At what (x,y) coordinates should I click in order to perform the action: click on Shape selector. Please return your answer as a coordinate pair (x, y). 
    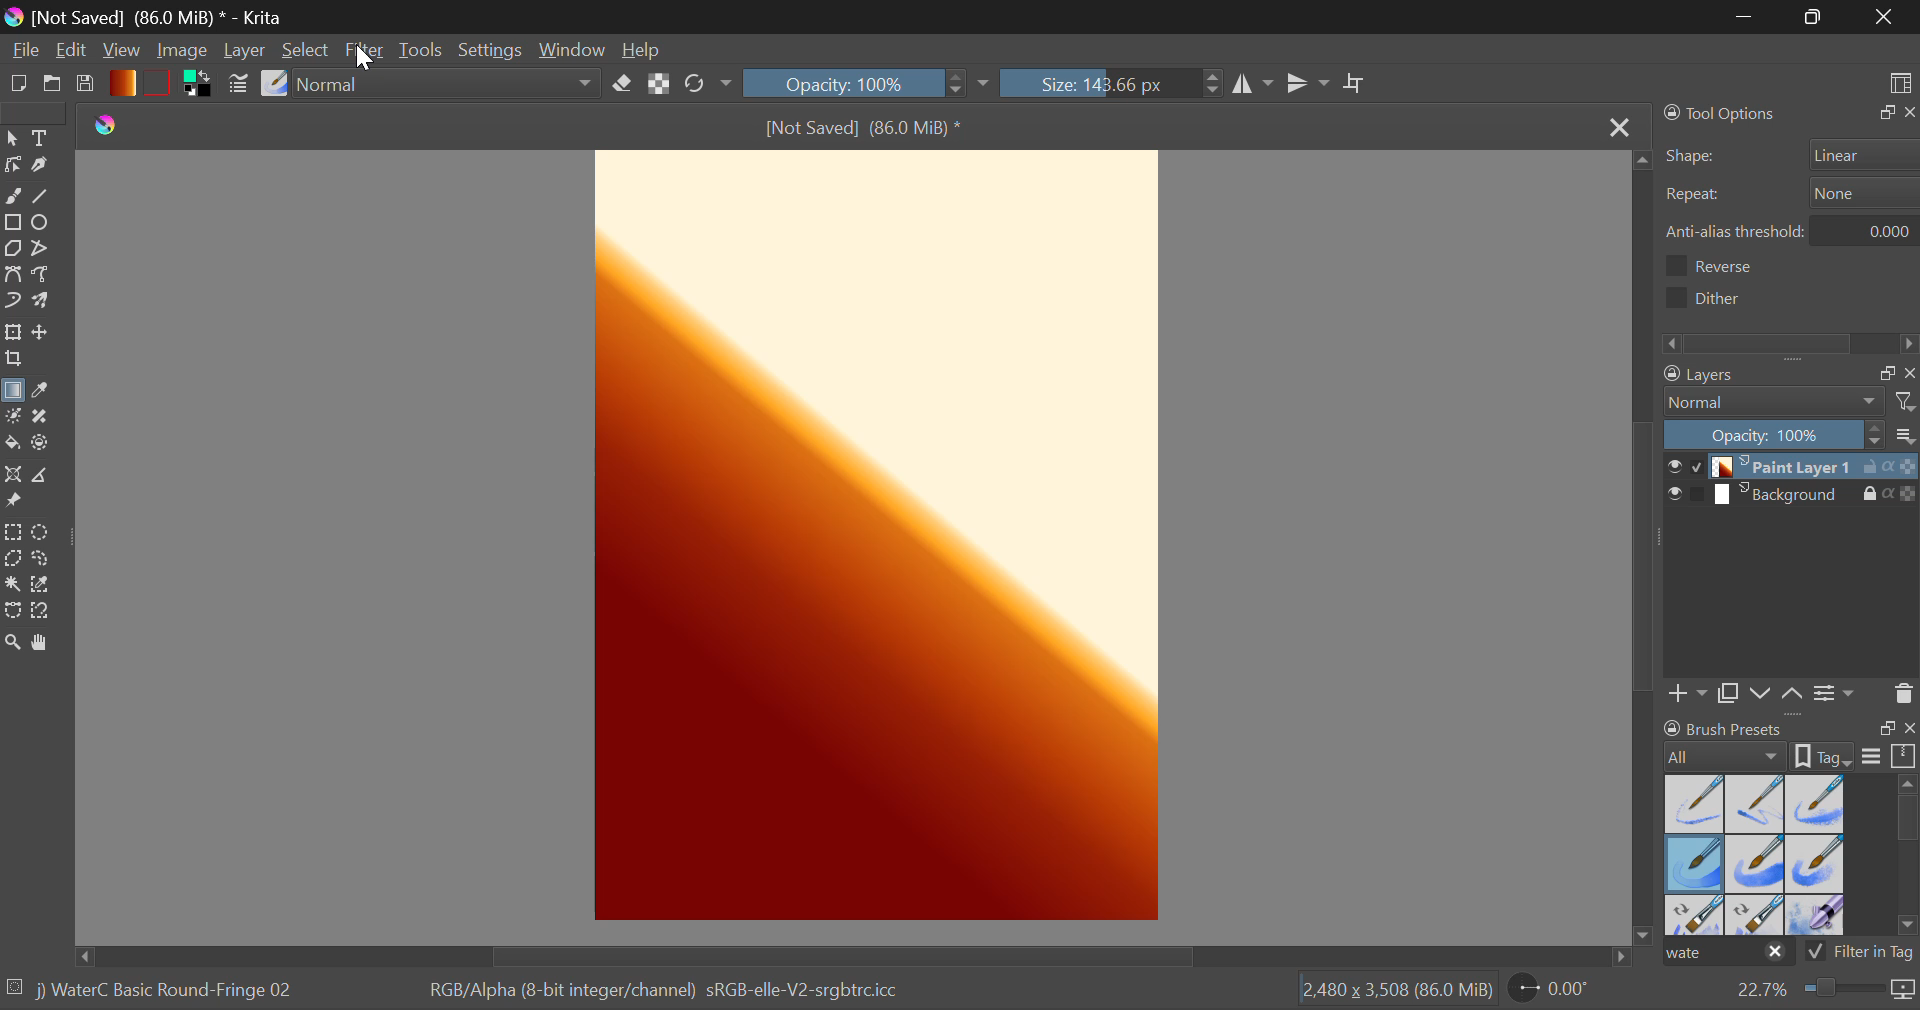
    Looking at the image, I should click on (1865, 154).